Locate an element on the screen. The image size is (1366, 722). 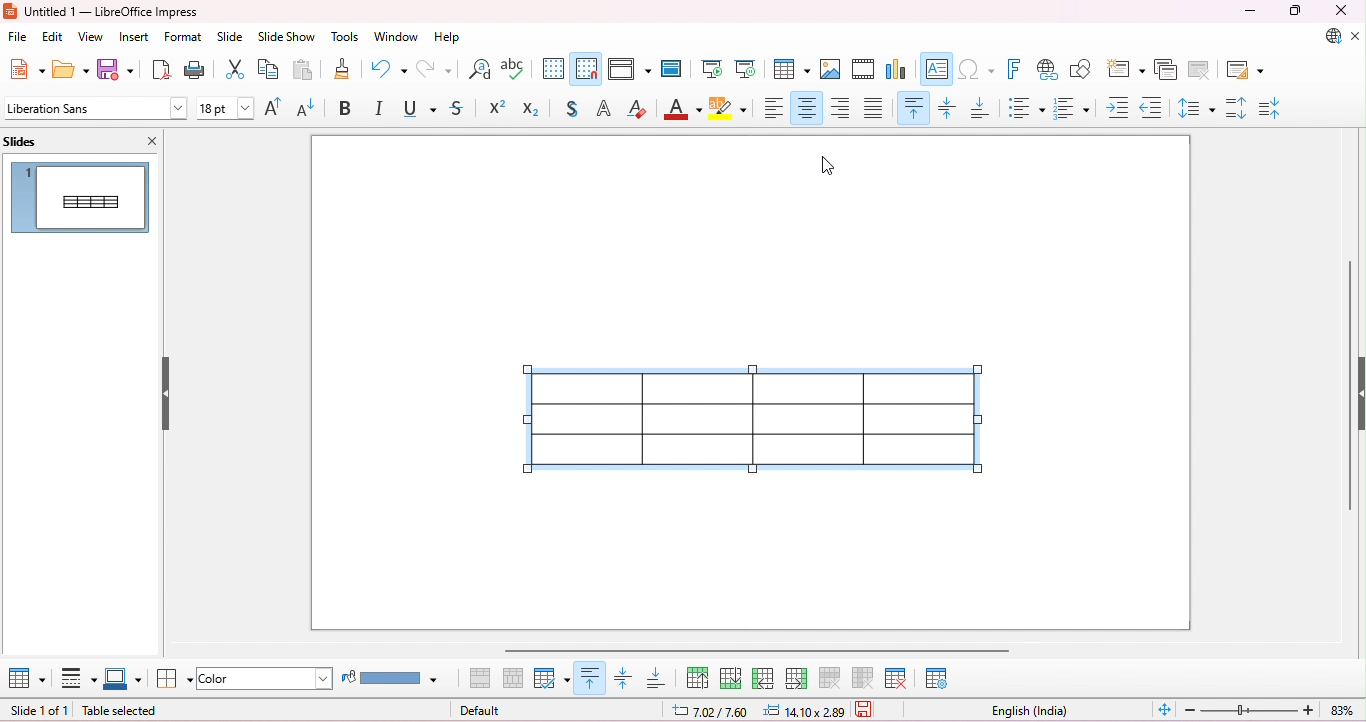
increase paragraph spacing is located at coordinates (1237, 108).